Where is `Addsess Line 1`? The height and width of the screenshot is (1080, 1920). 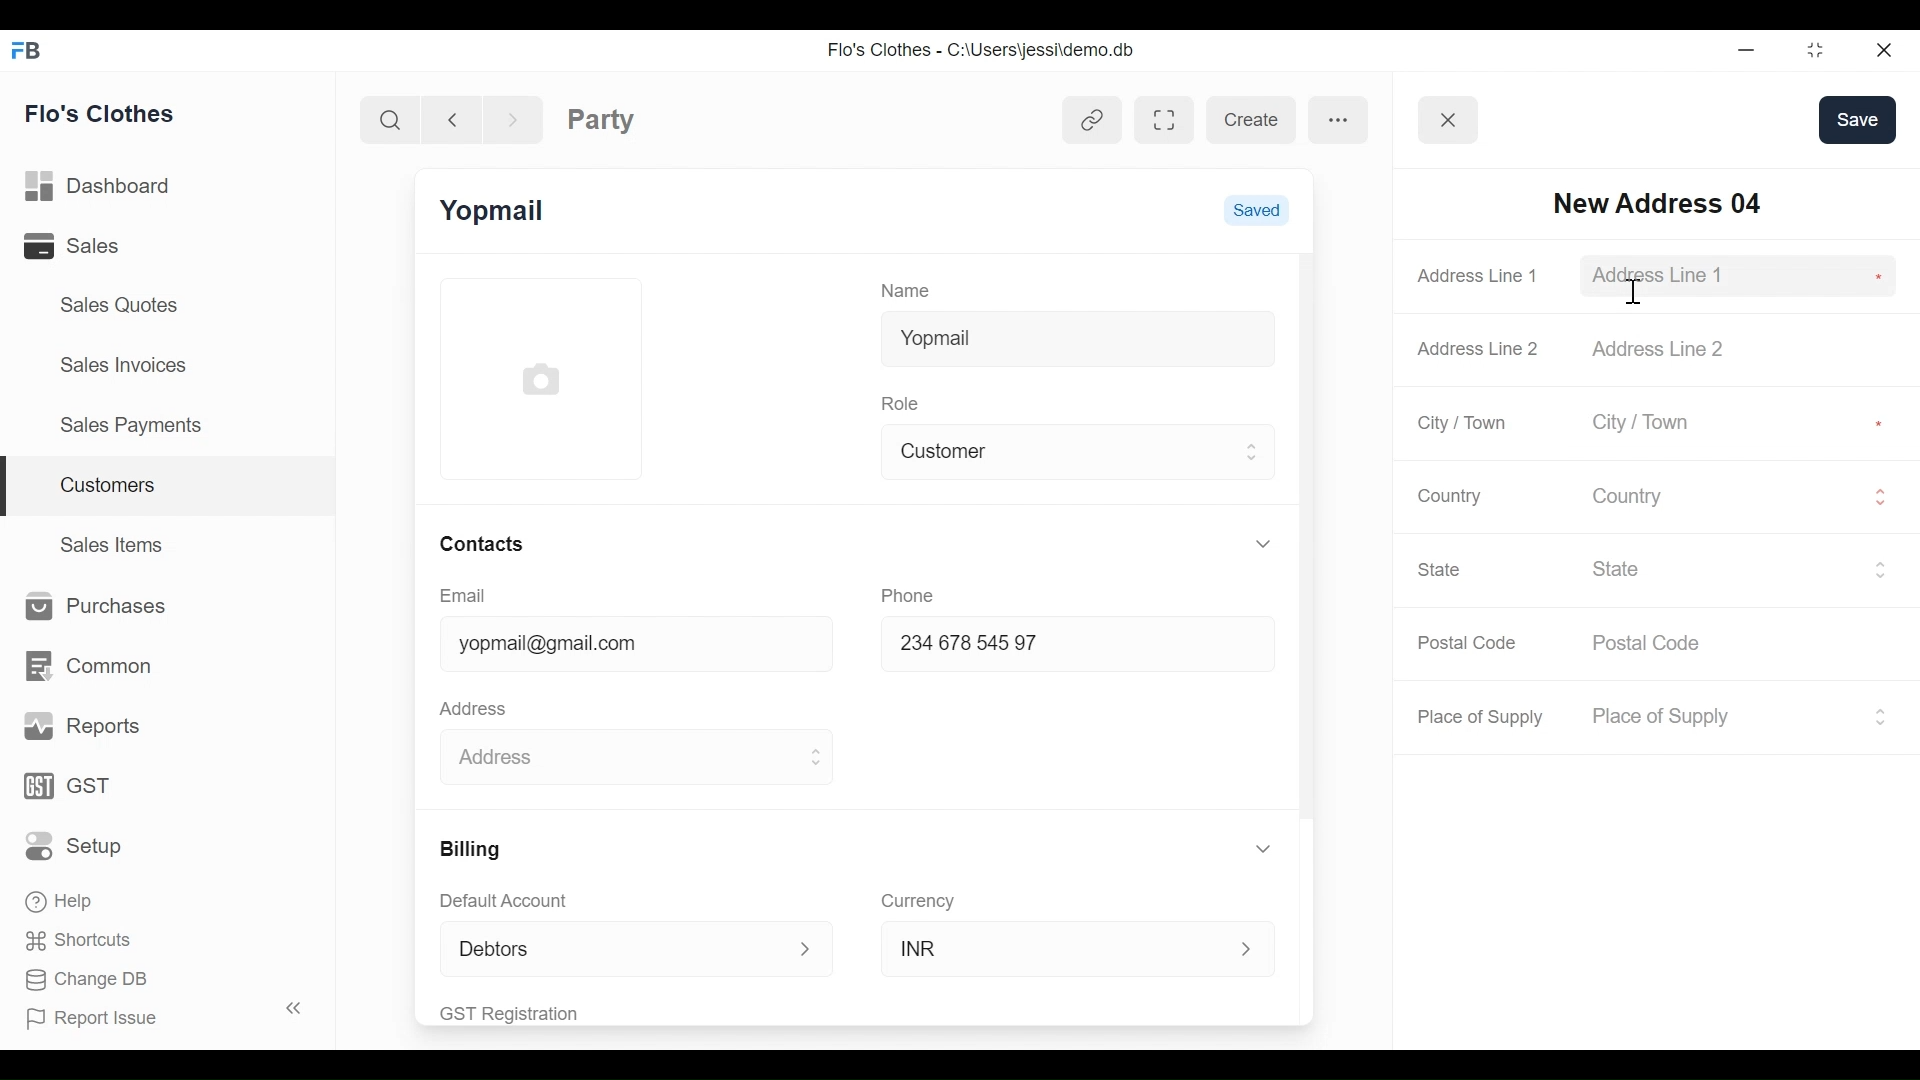 Addsess Line 1 is located at coordinates (1722, 276).